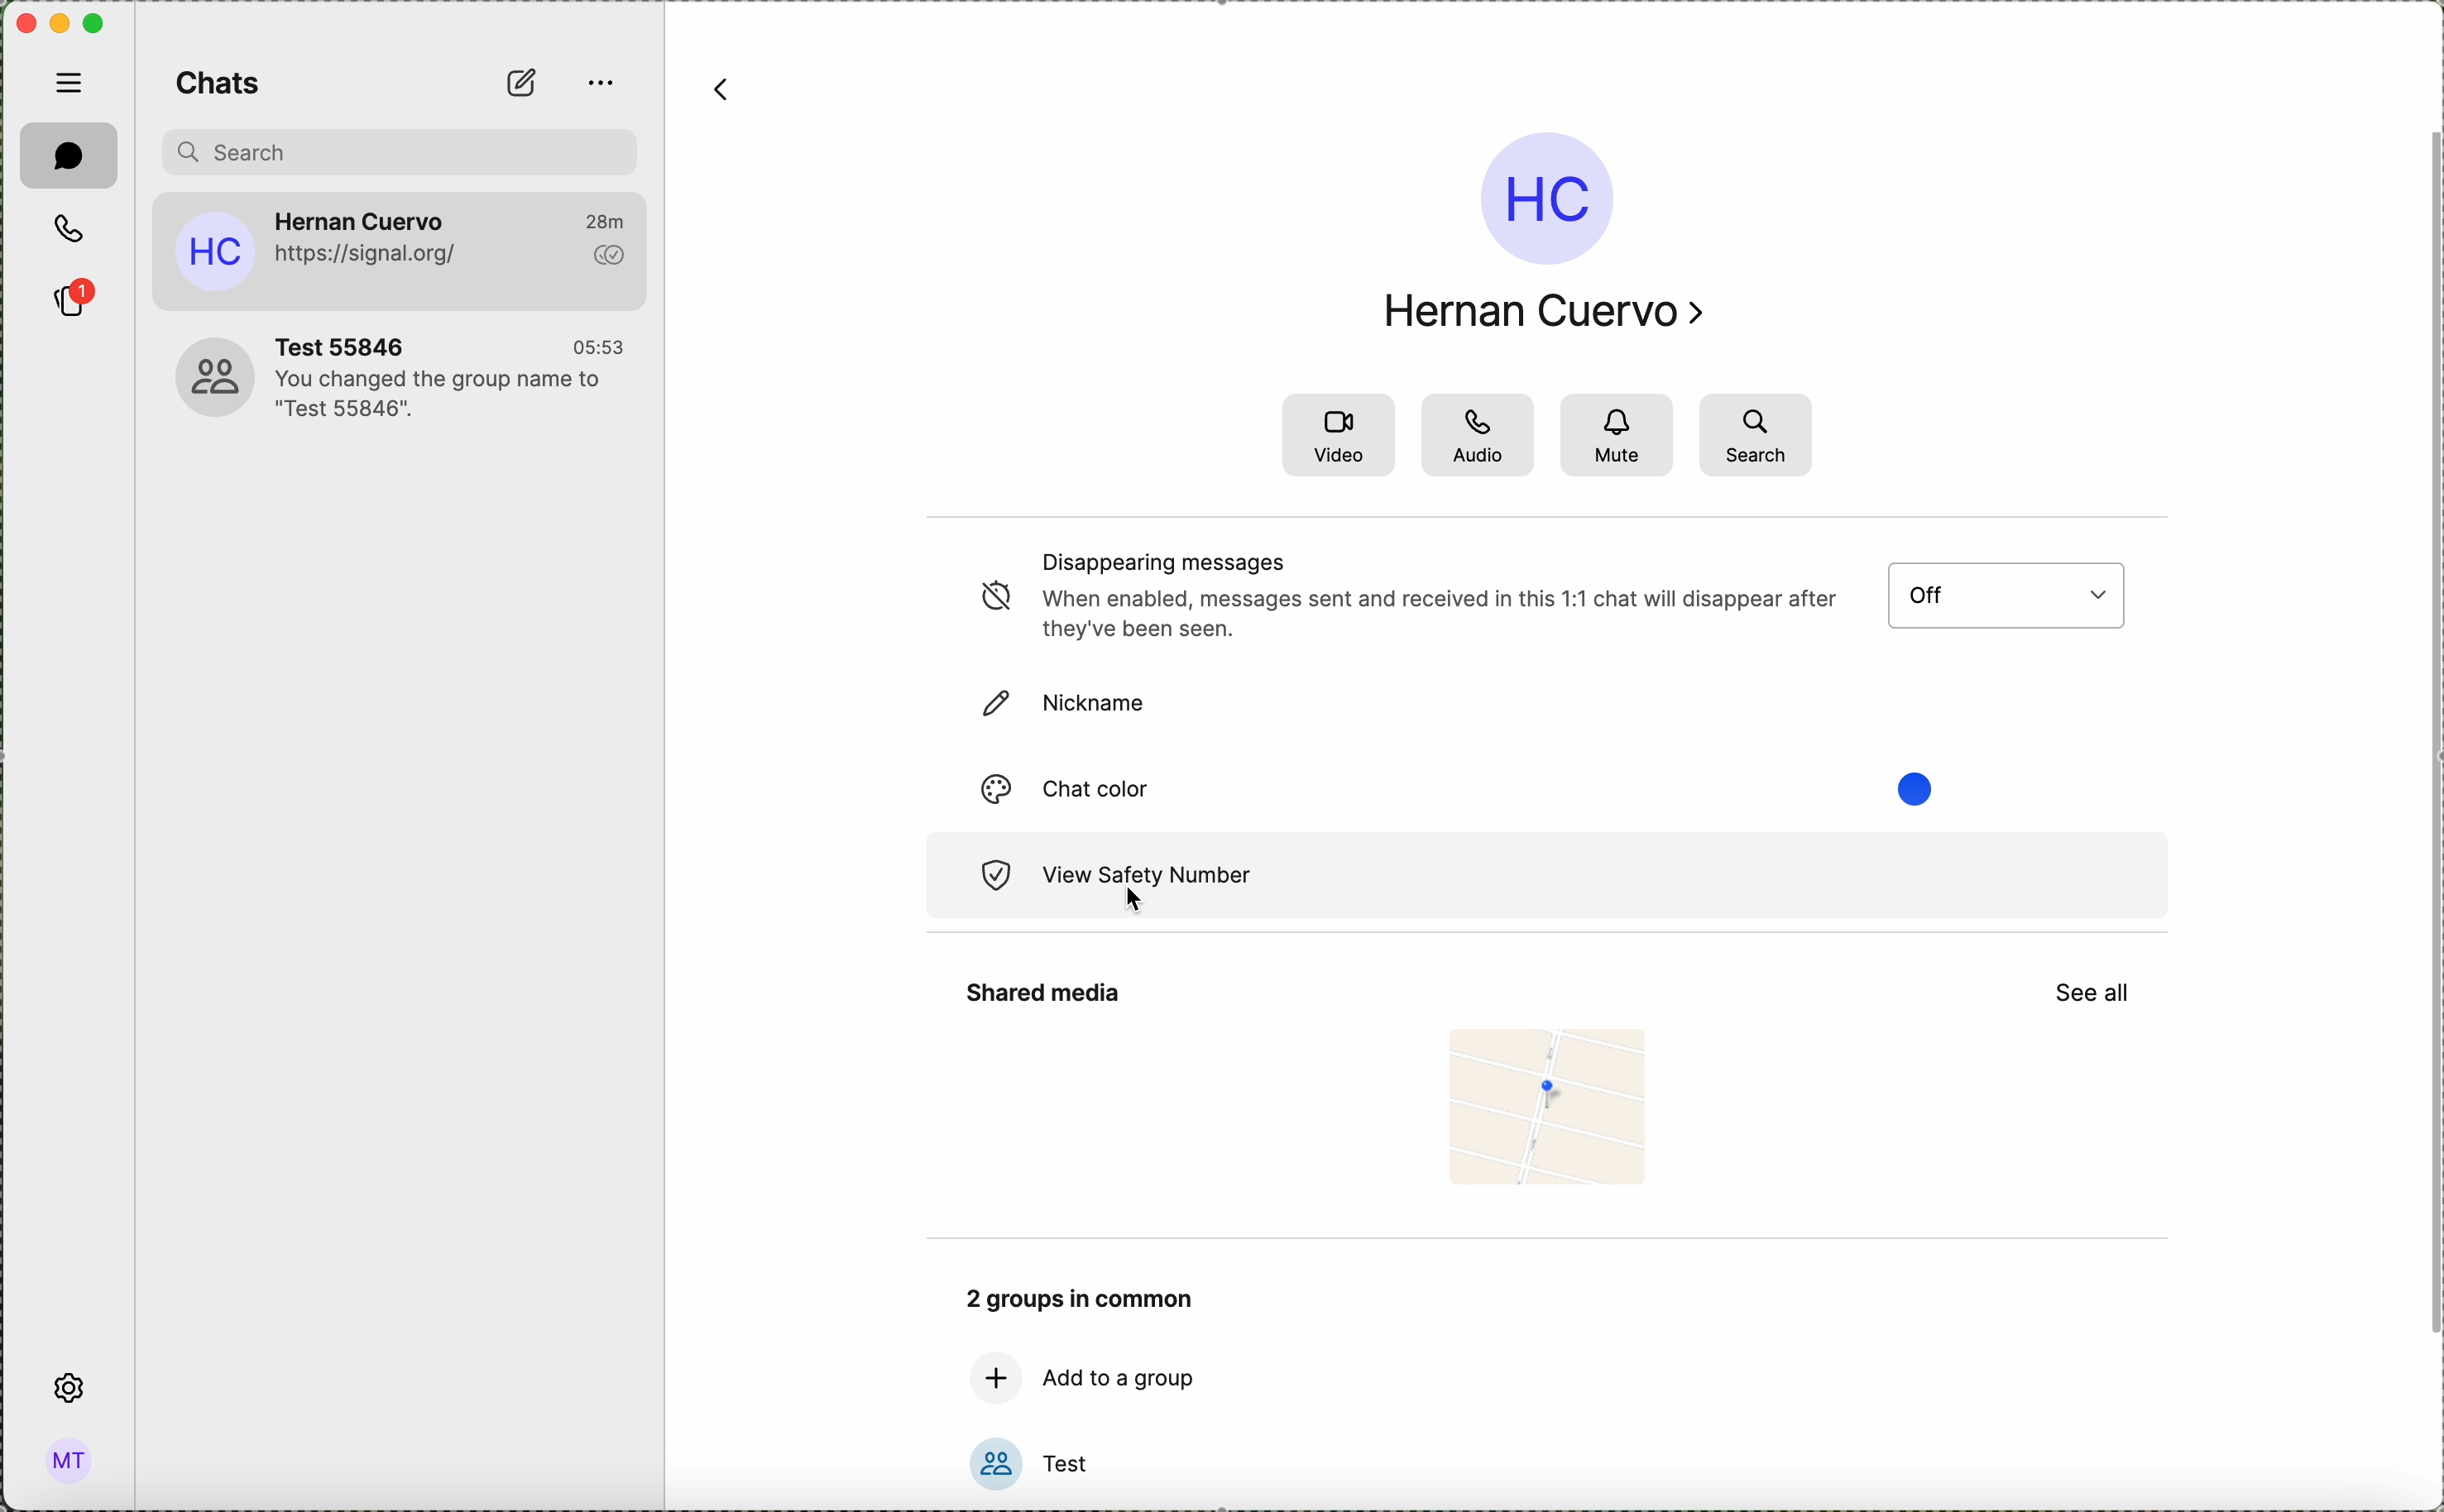 The height and width of the screenshot is (1512, 2444). Describe the element at coordinates (1132, 903) in the screenshot. I see `cursor` at that location.